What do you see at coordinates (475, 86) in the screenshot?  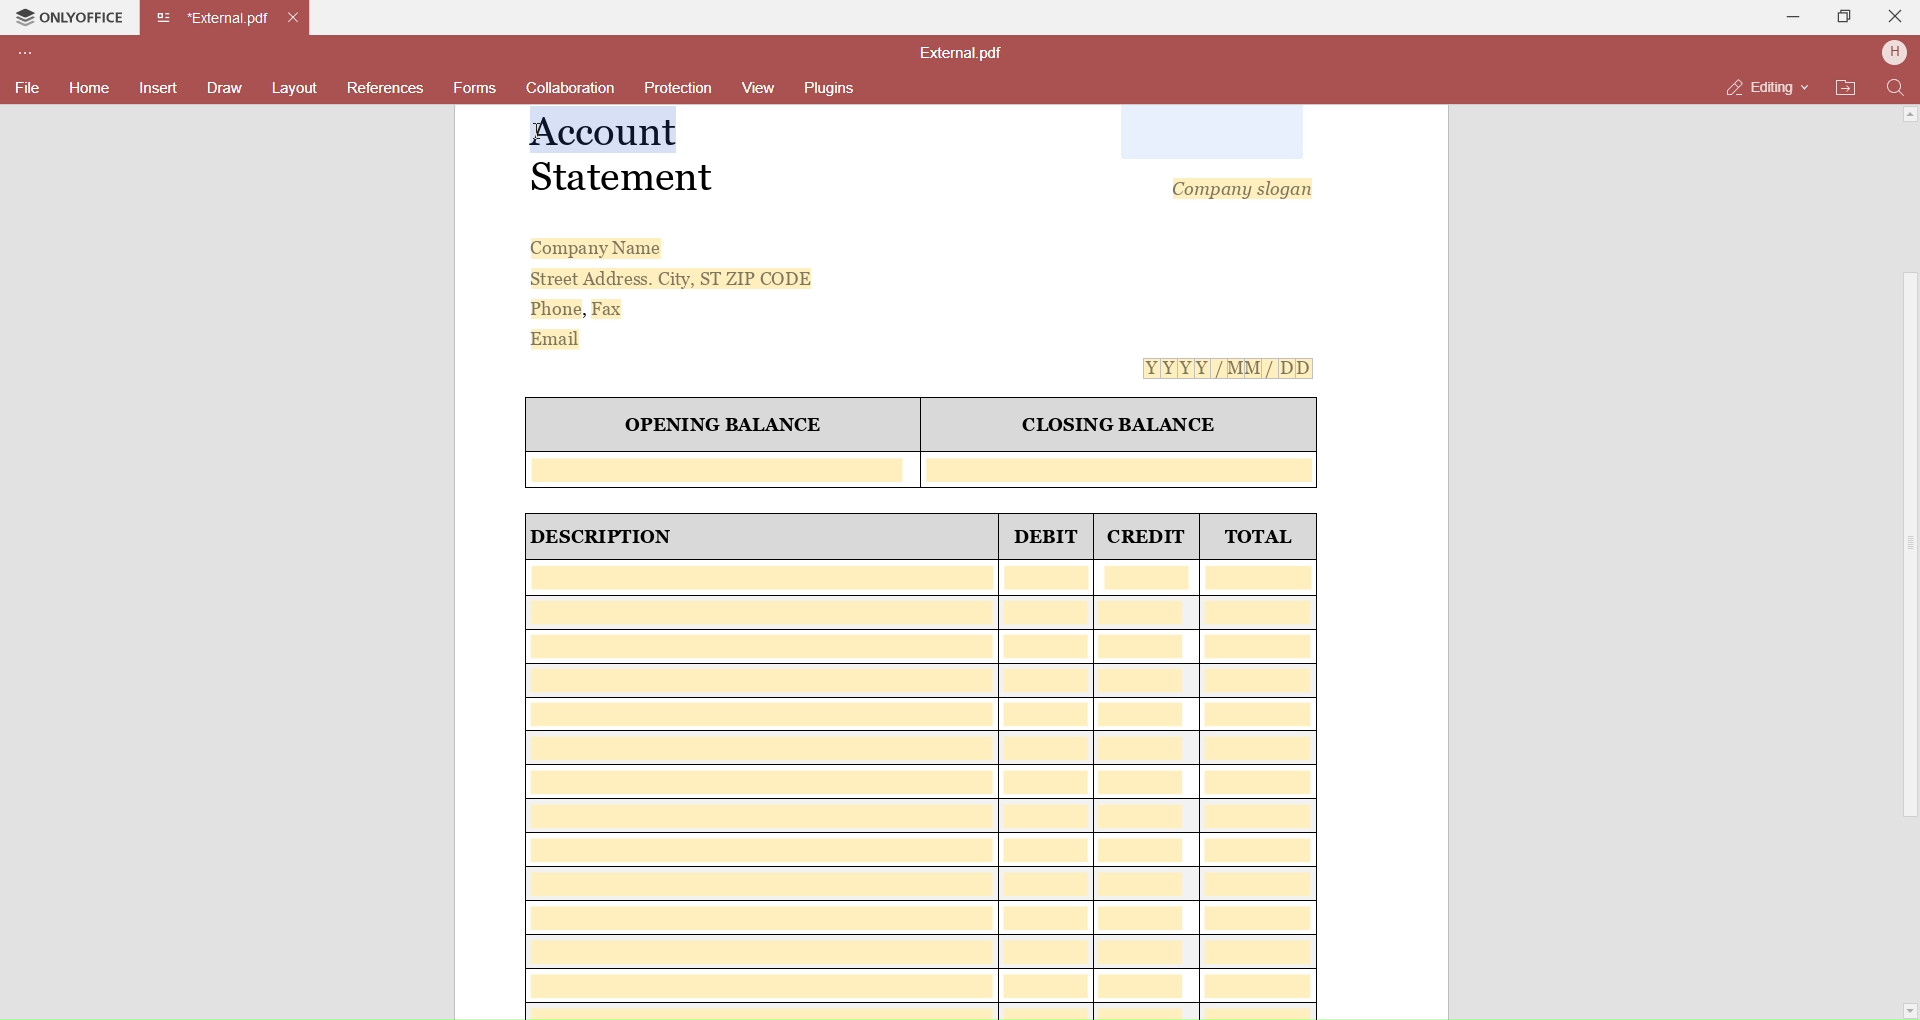 I see `Forms` at bounding box center [475, 86].